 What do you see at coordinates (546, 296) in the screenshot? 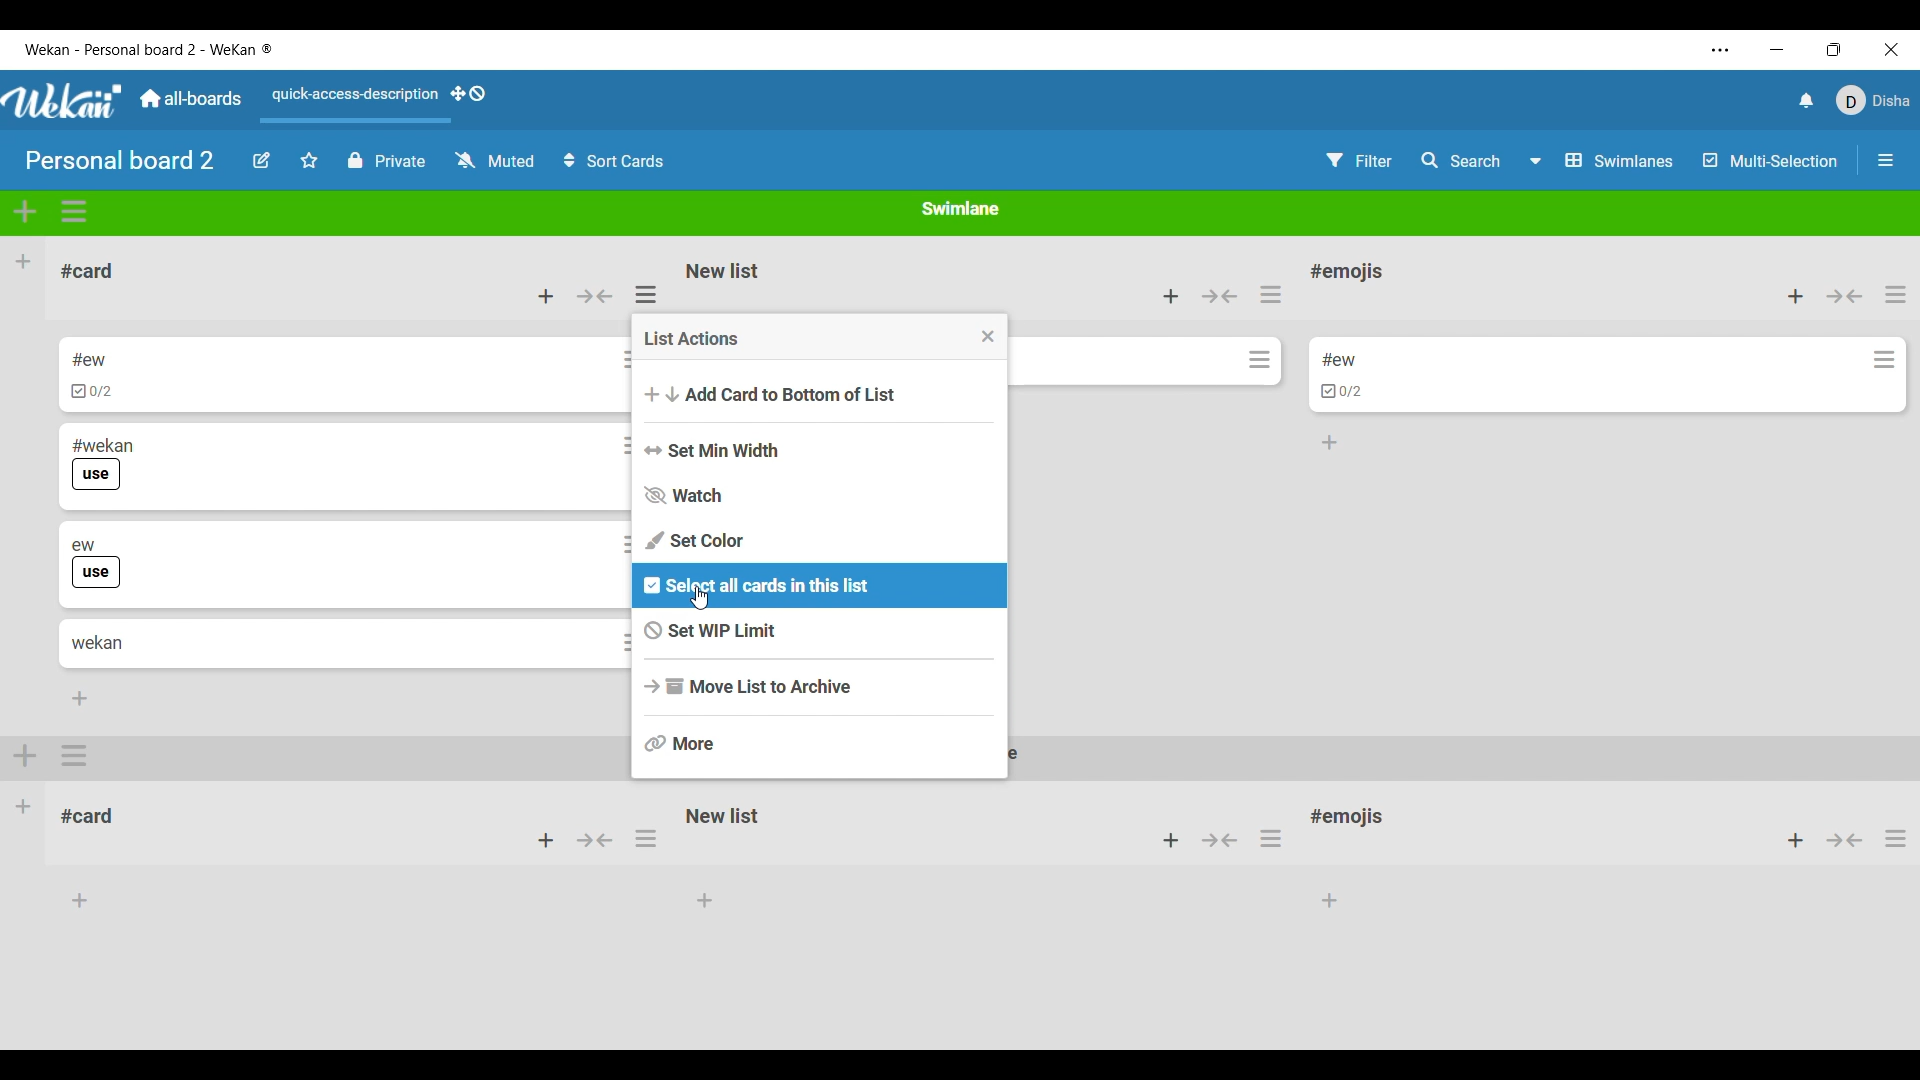
I see `Add card to top of list` at bounding box center [546, 296].